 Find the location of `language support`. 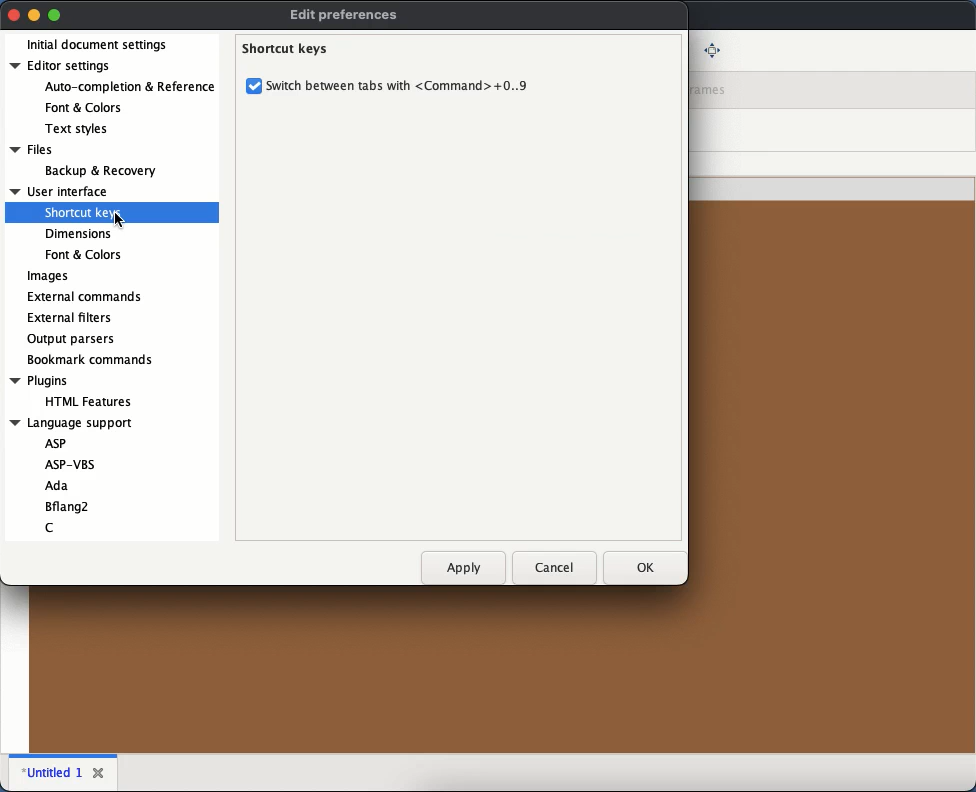

language support is located at coordinates (77, 424).